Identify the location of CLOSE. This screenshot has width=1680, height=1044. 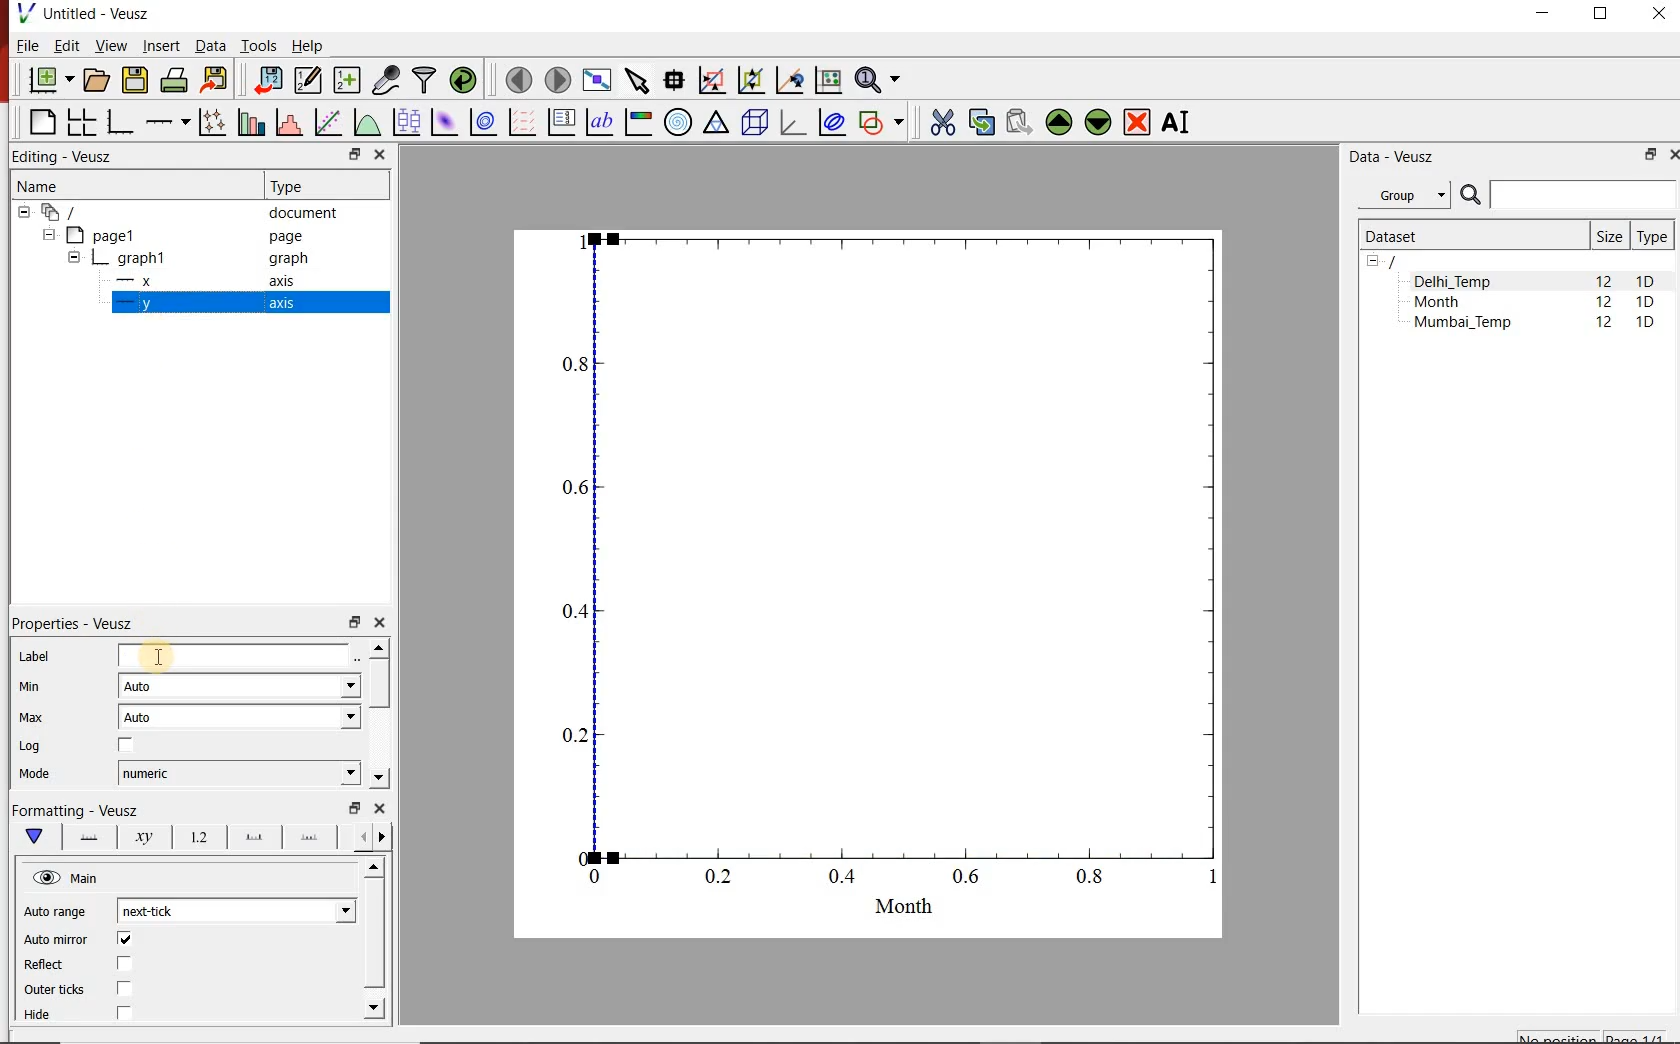
(1672, 155).